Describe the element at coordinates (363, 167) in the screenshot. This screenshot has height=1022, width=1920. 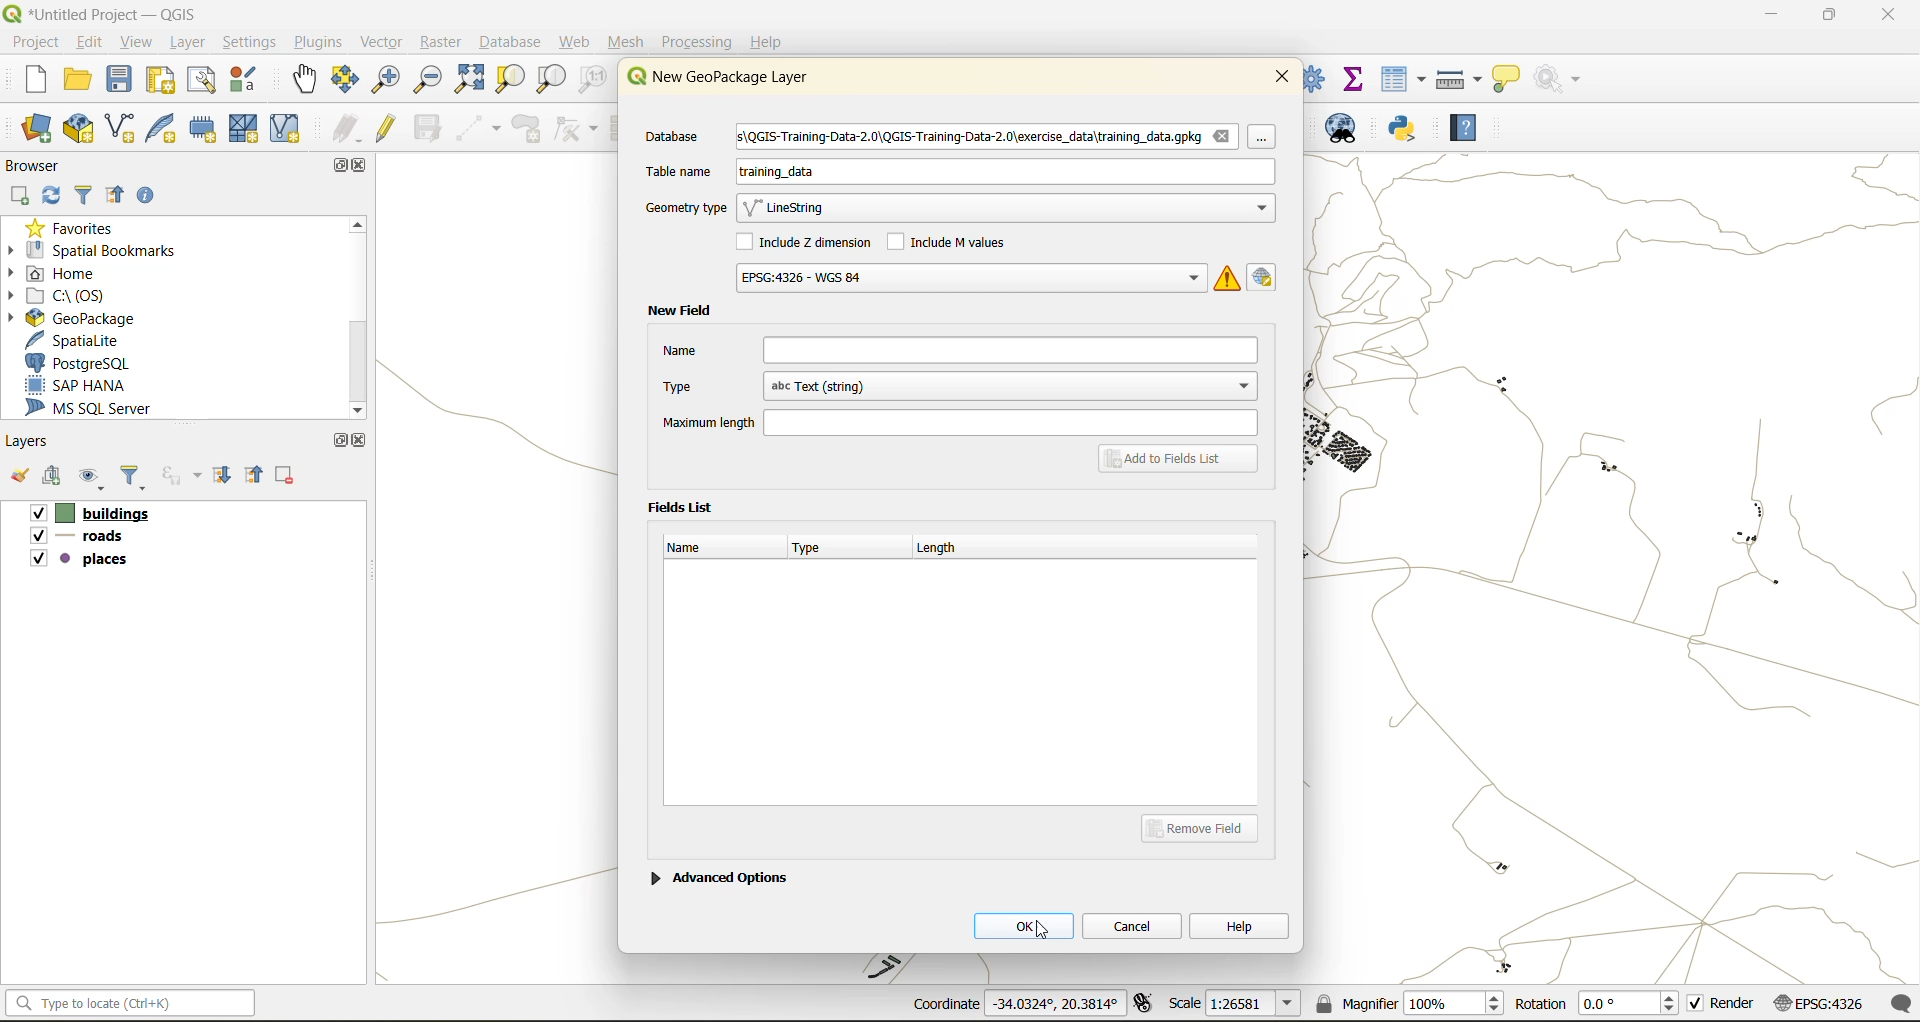
I see `close` at that location.